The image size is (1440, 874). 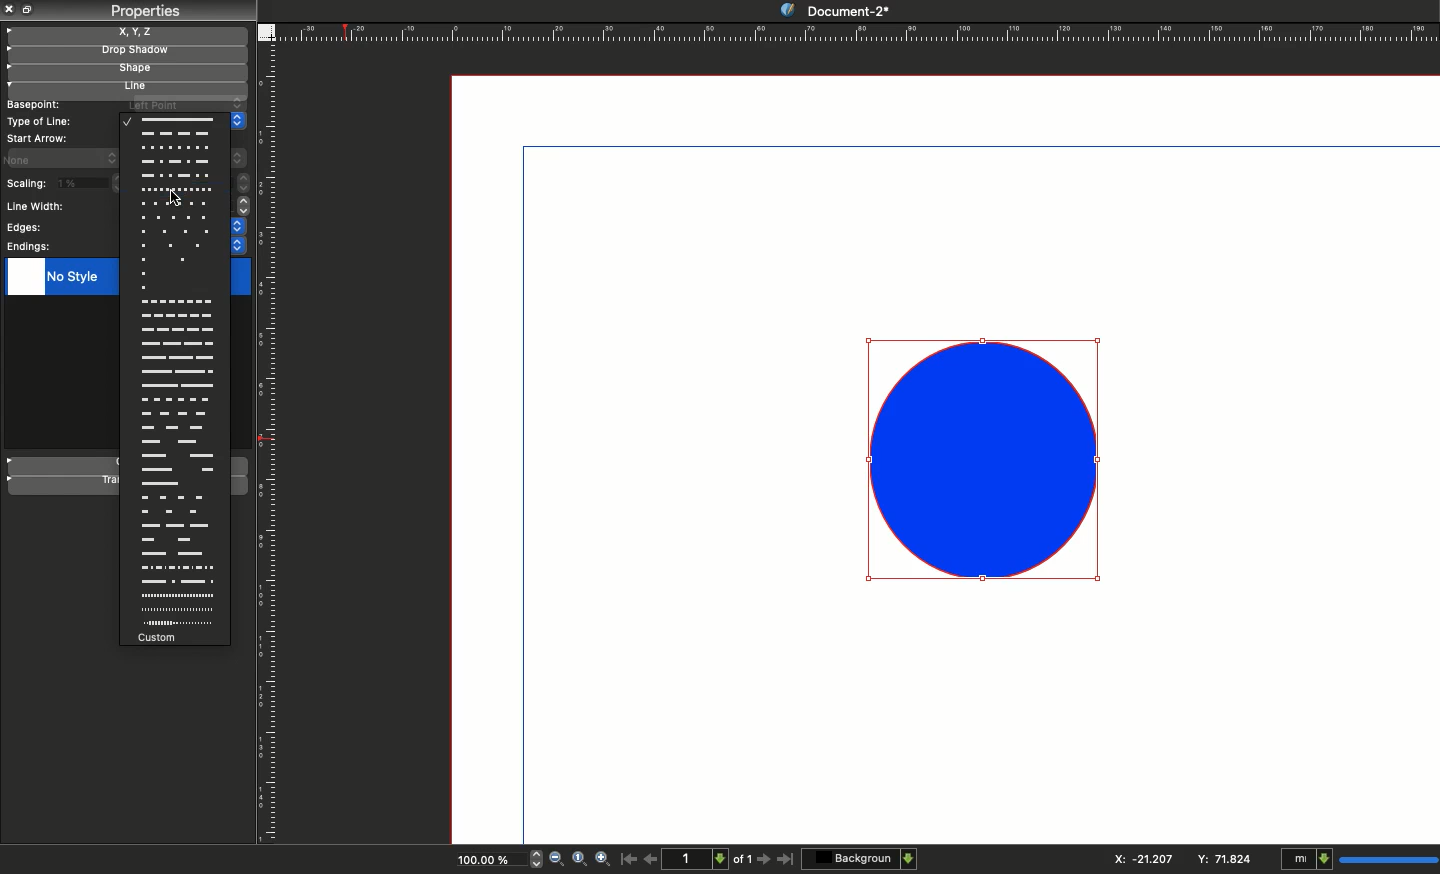 I want to click on line option, so click(x=175, y=526).